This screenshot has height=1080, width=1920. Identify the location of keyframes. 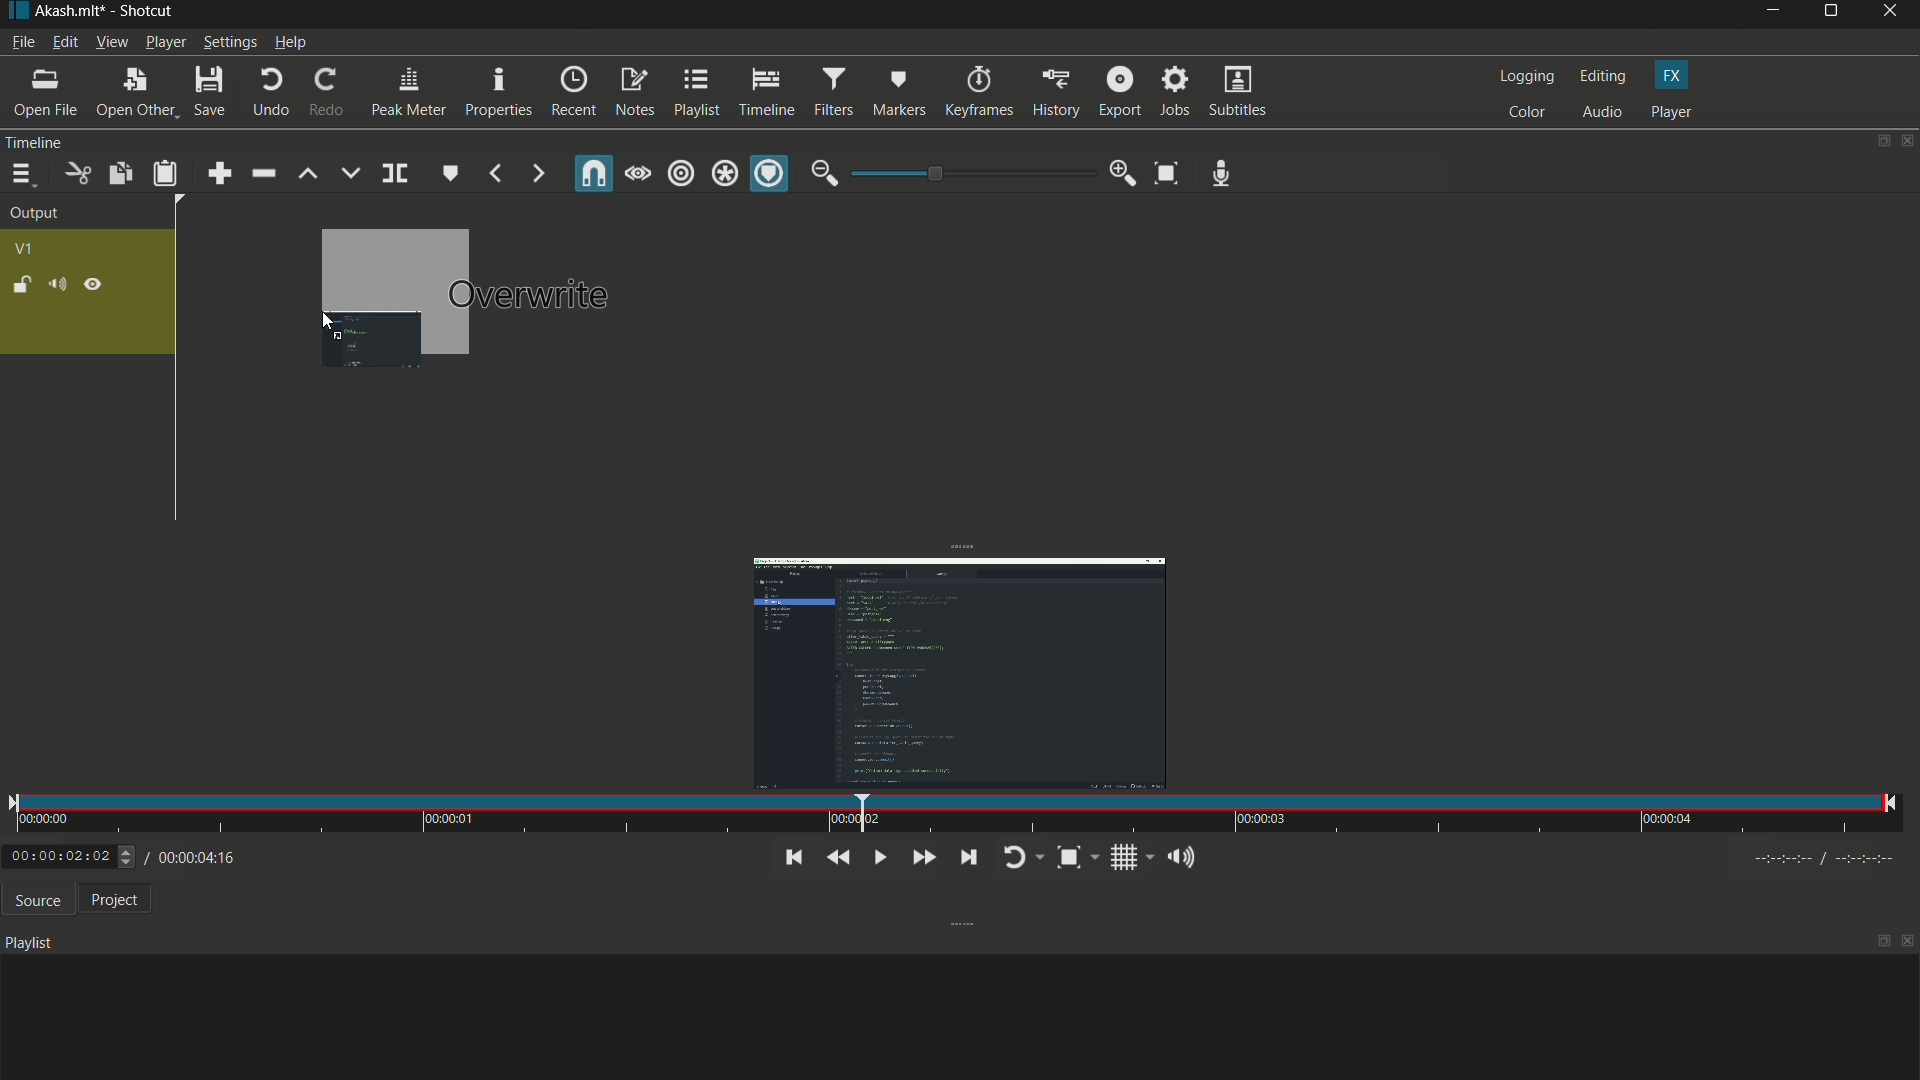
(977, 92).